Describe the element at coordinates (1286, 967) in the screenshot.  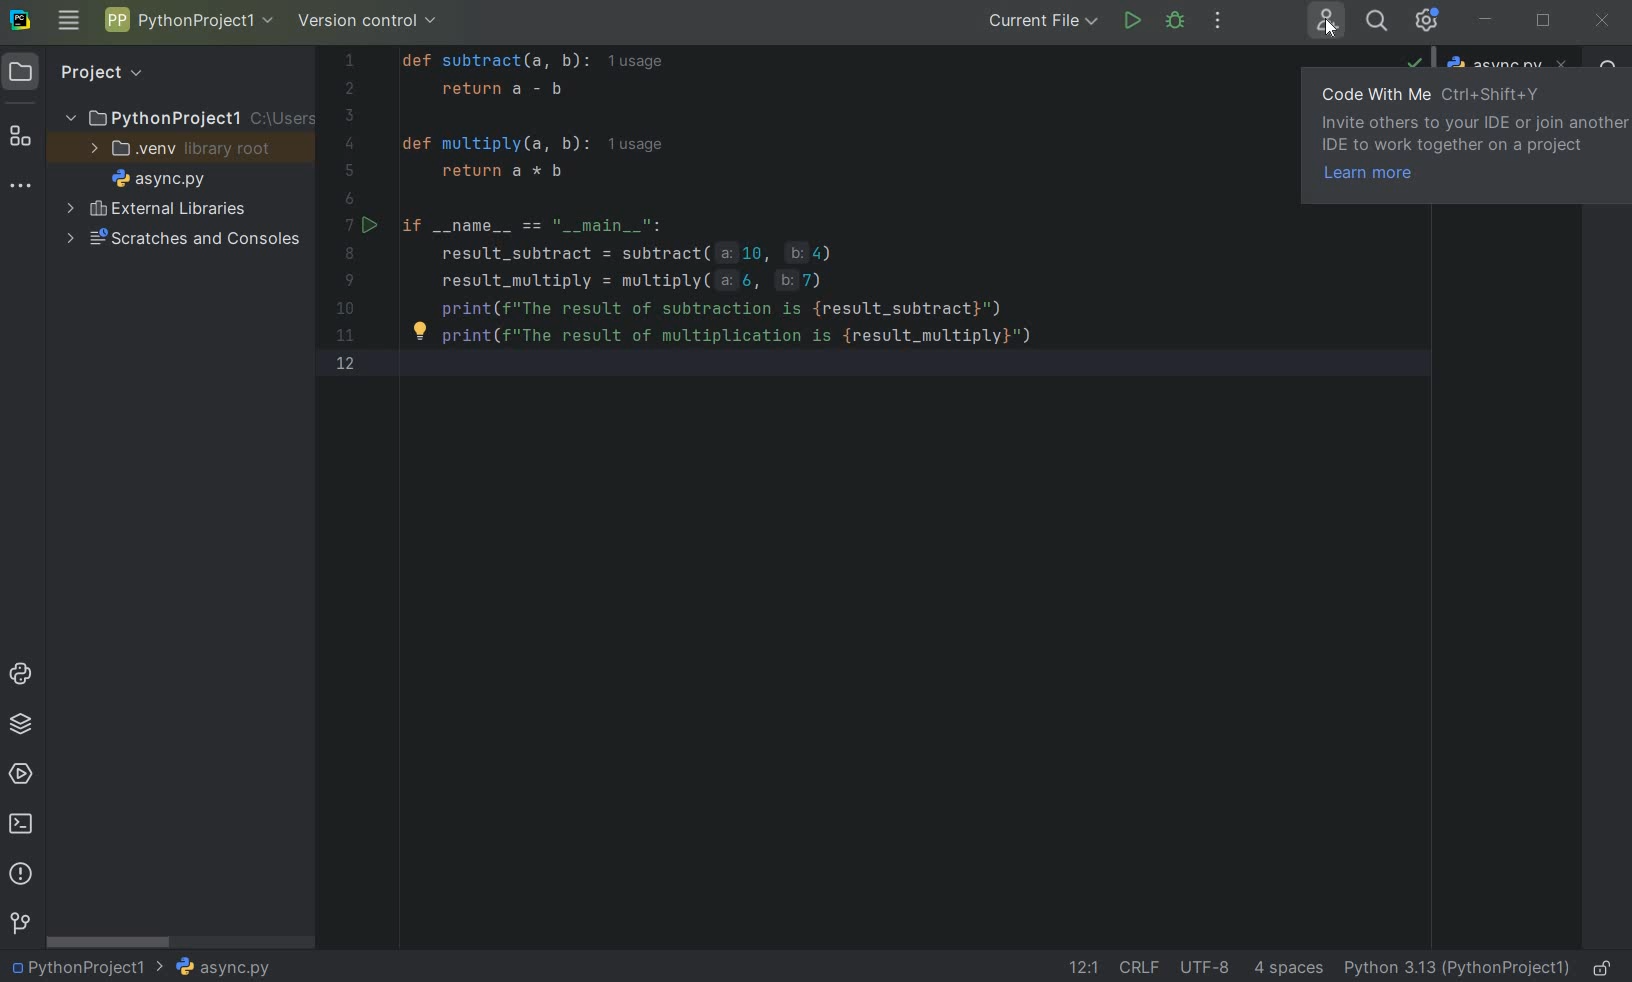
I see `INDENT` at that location.